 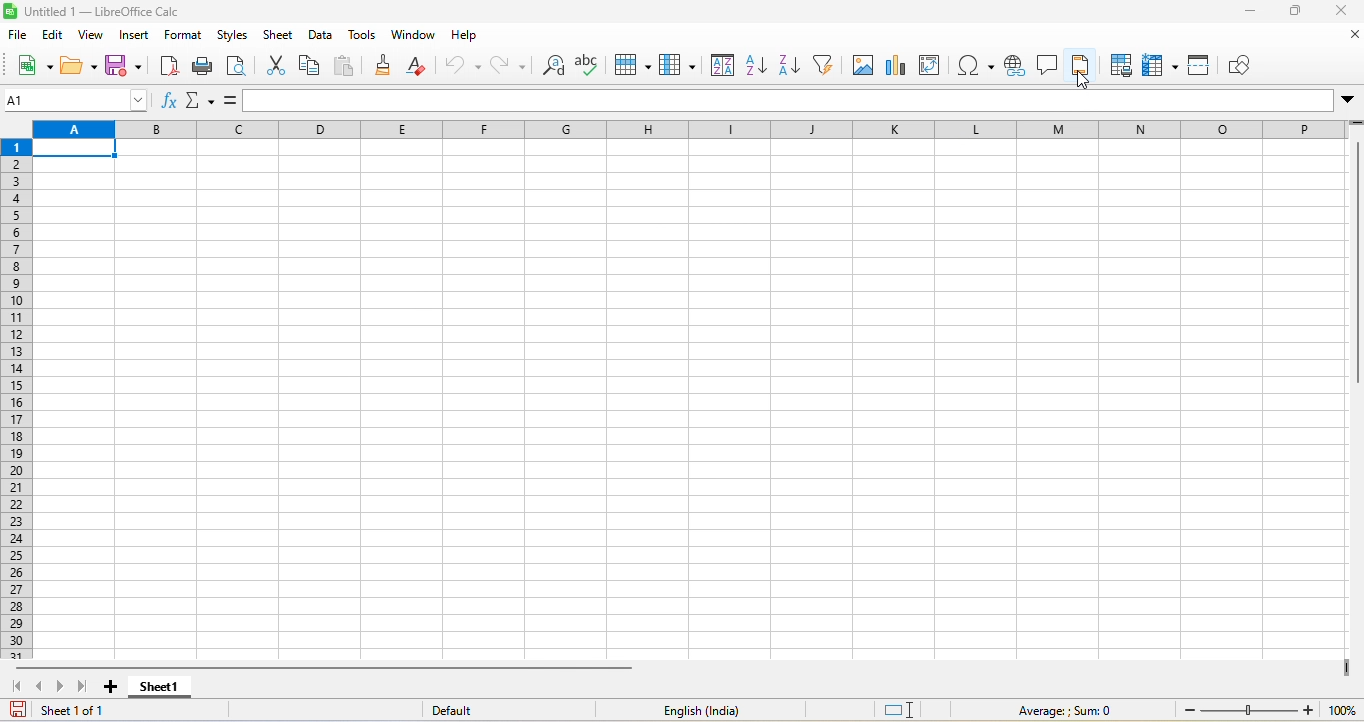 I want to click on headers and footers, so click(x=1080, y=64).